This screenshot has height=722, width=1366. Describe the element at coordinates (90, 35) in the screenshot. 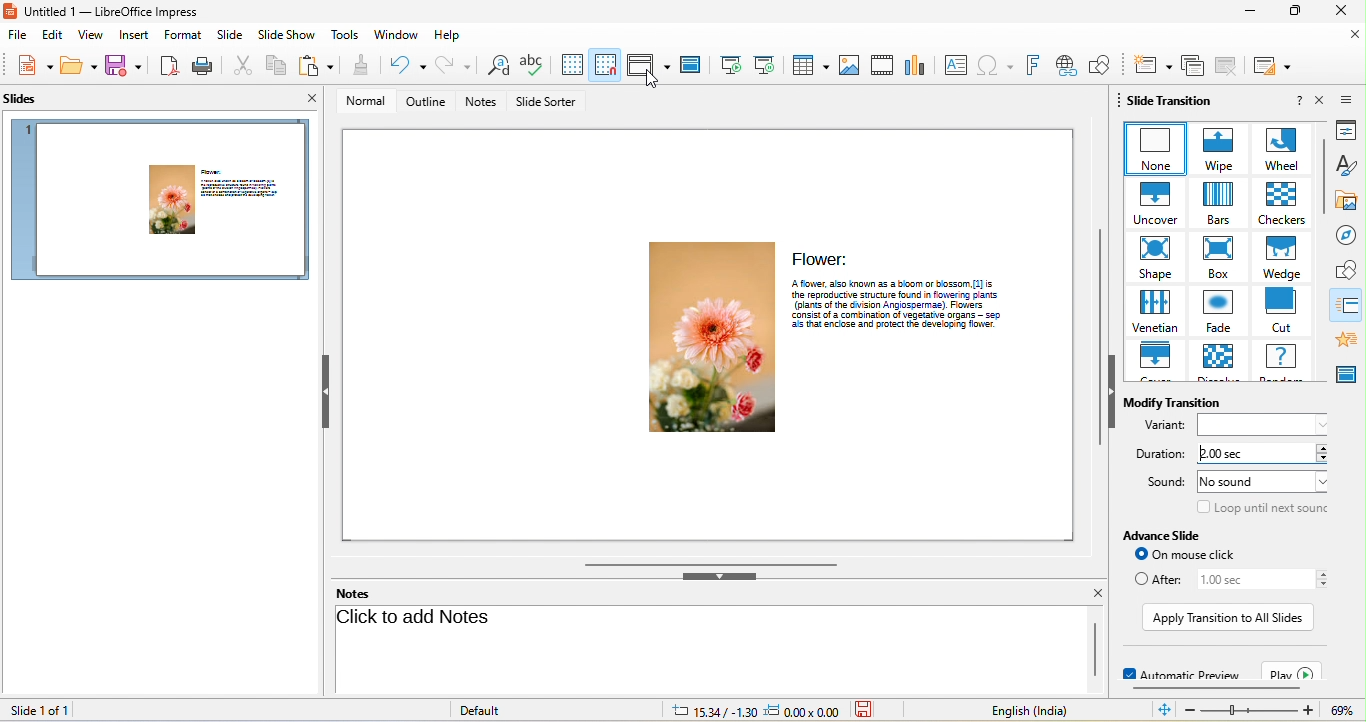

I see `view` at that location.